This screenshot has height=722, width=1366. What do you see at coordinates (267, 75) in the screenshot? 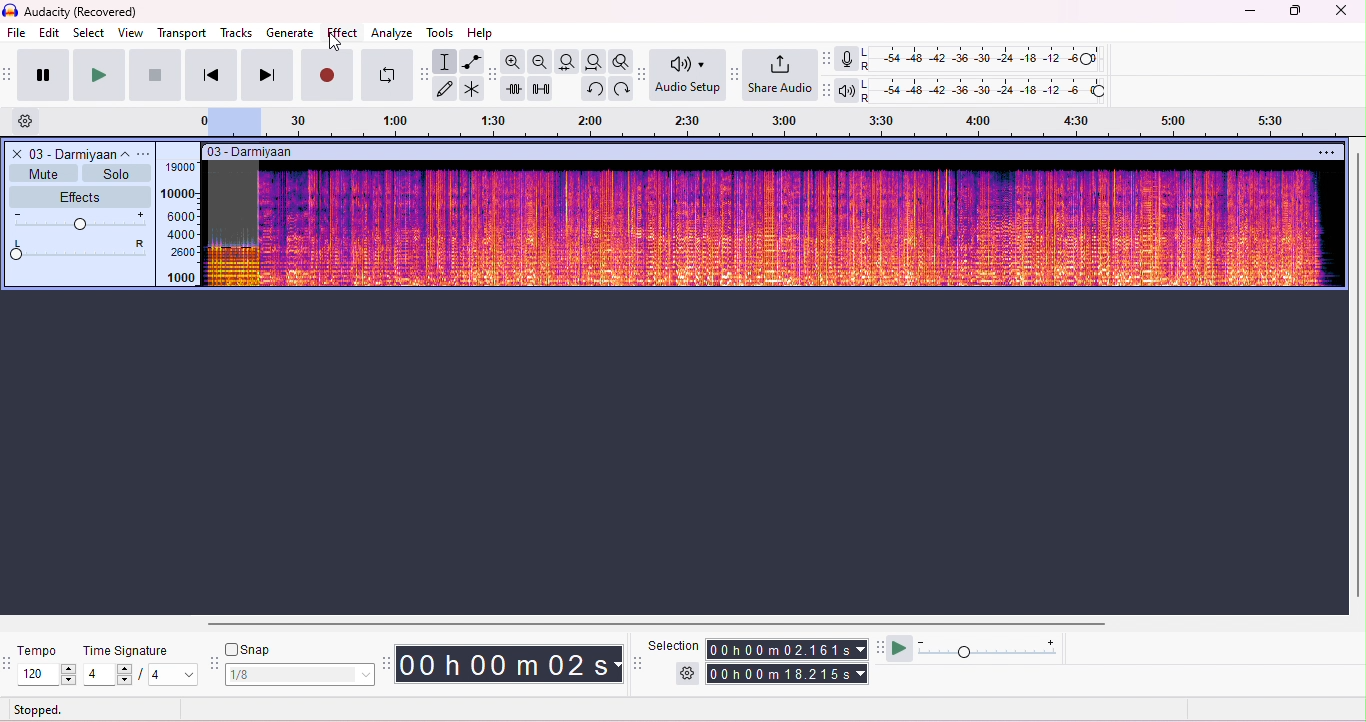
I see `next` at bounding box center [267, 75].